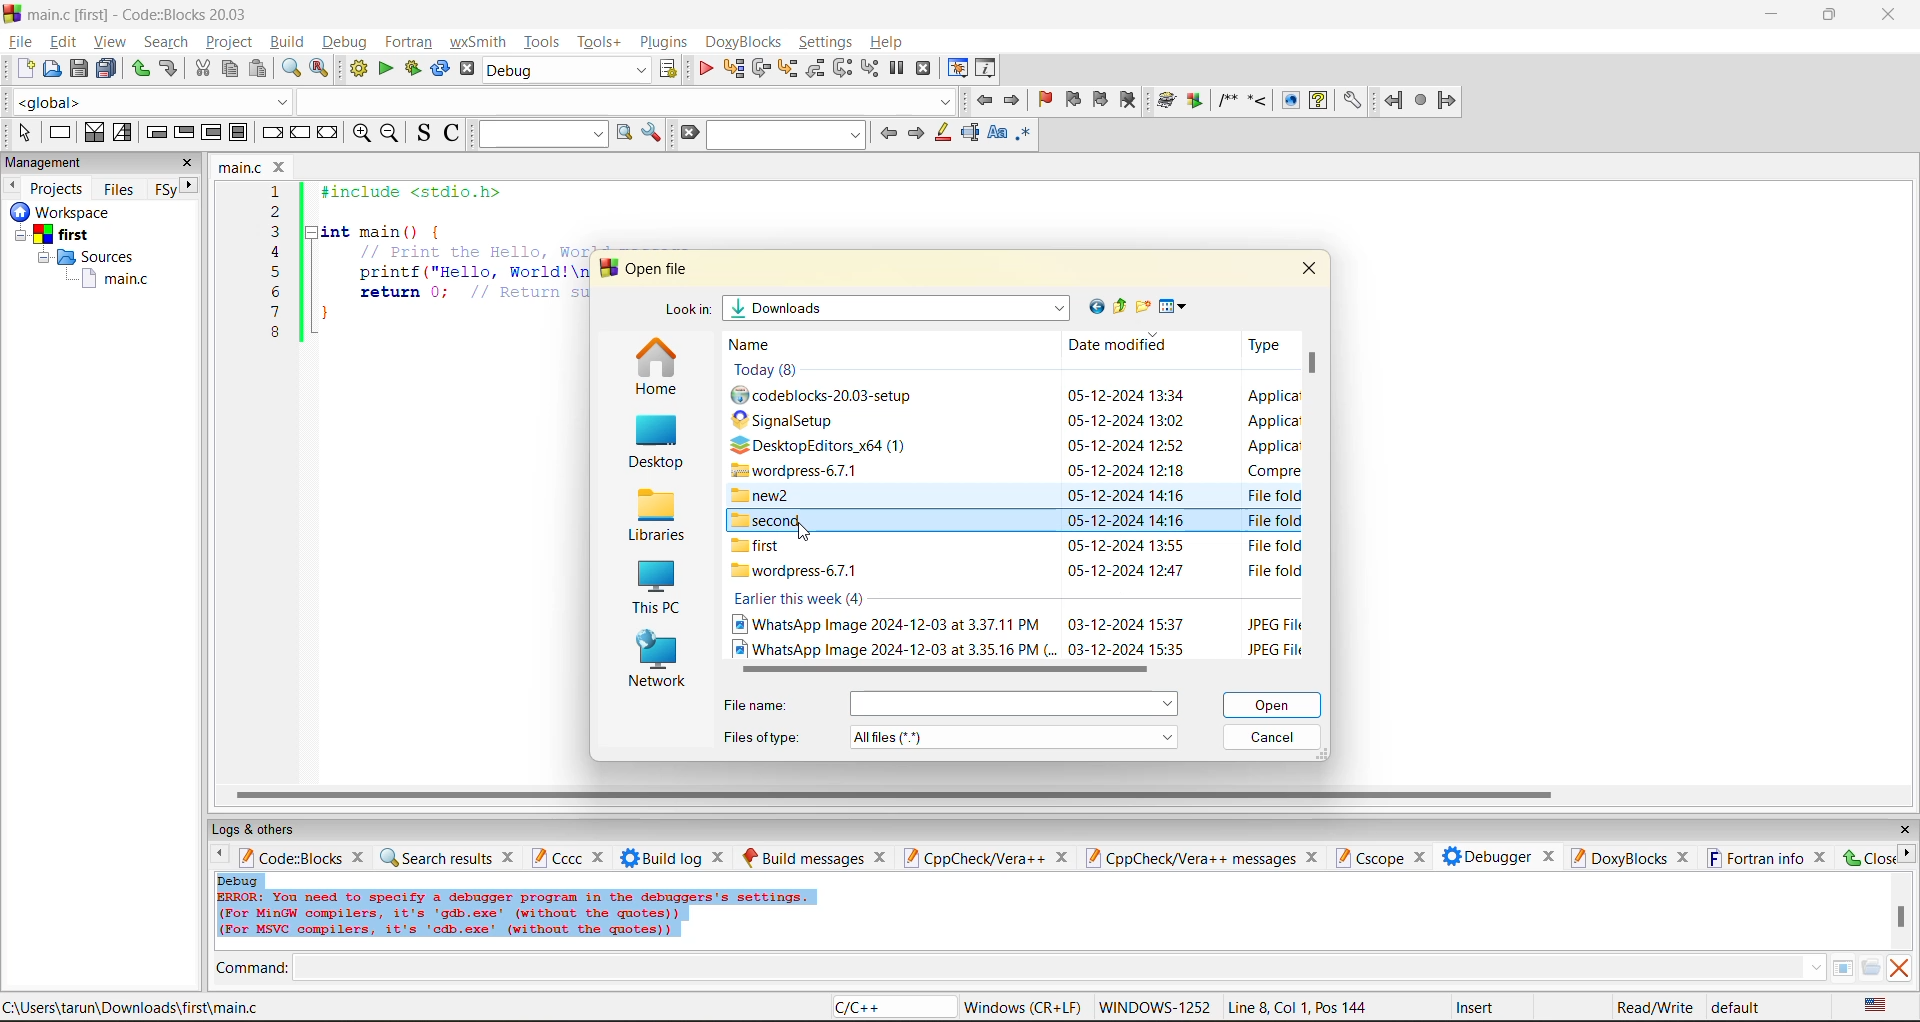 The width and height of the screenshot is (1920, 1022). Describe the element at coordinates (1156, 1008) in the screenshot. I see `Windows 1252` at that location.